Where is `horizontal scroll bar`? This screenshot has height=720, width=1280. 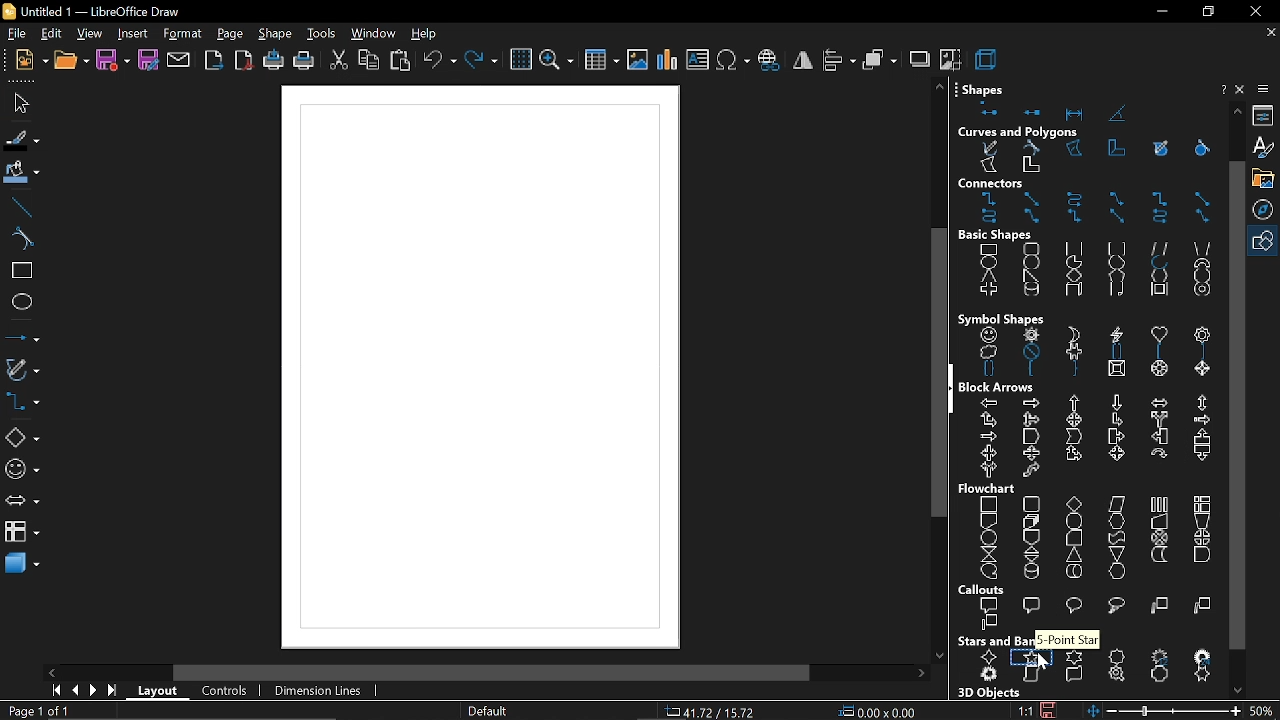 horizontal scroll bar is located at coordinates (487, 671).